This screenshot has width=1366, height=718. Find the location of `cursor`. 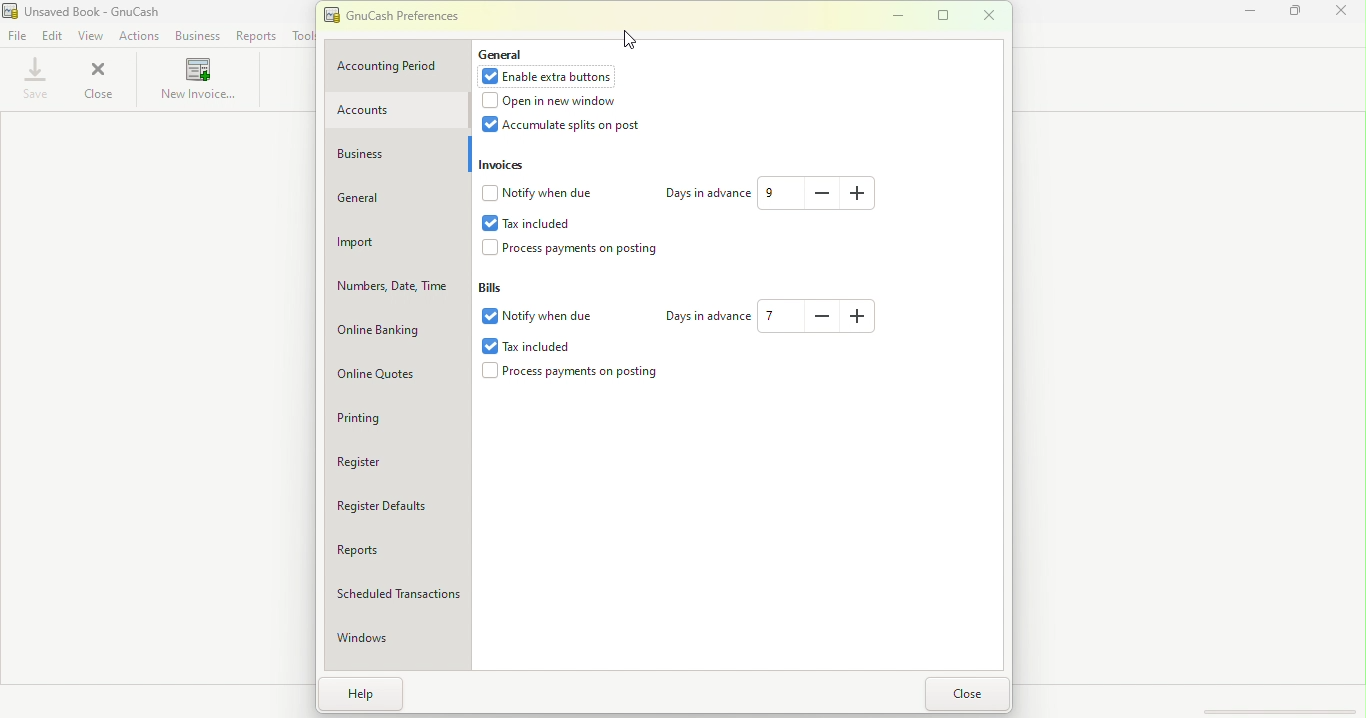

cursor is located at coordinates (632, 36).